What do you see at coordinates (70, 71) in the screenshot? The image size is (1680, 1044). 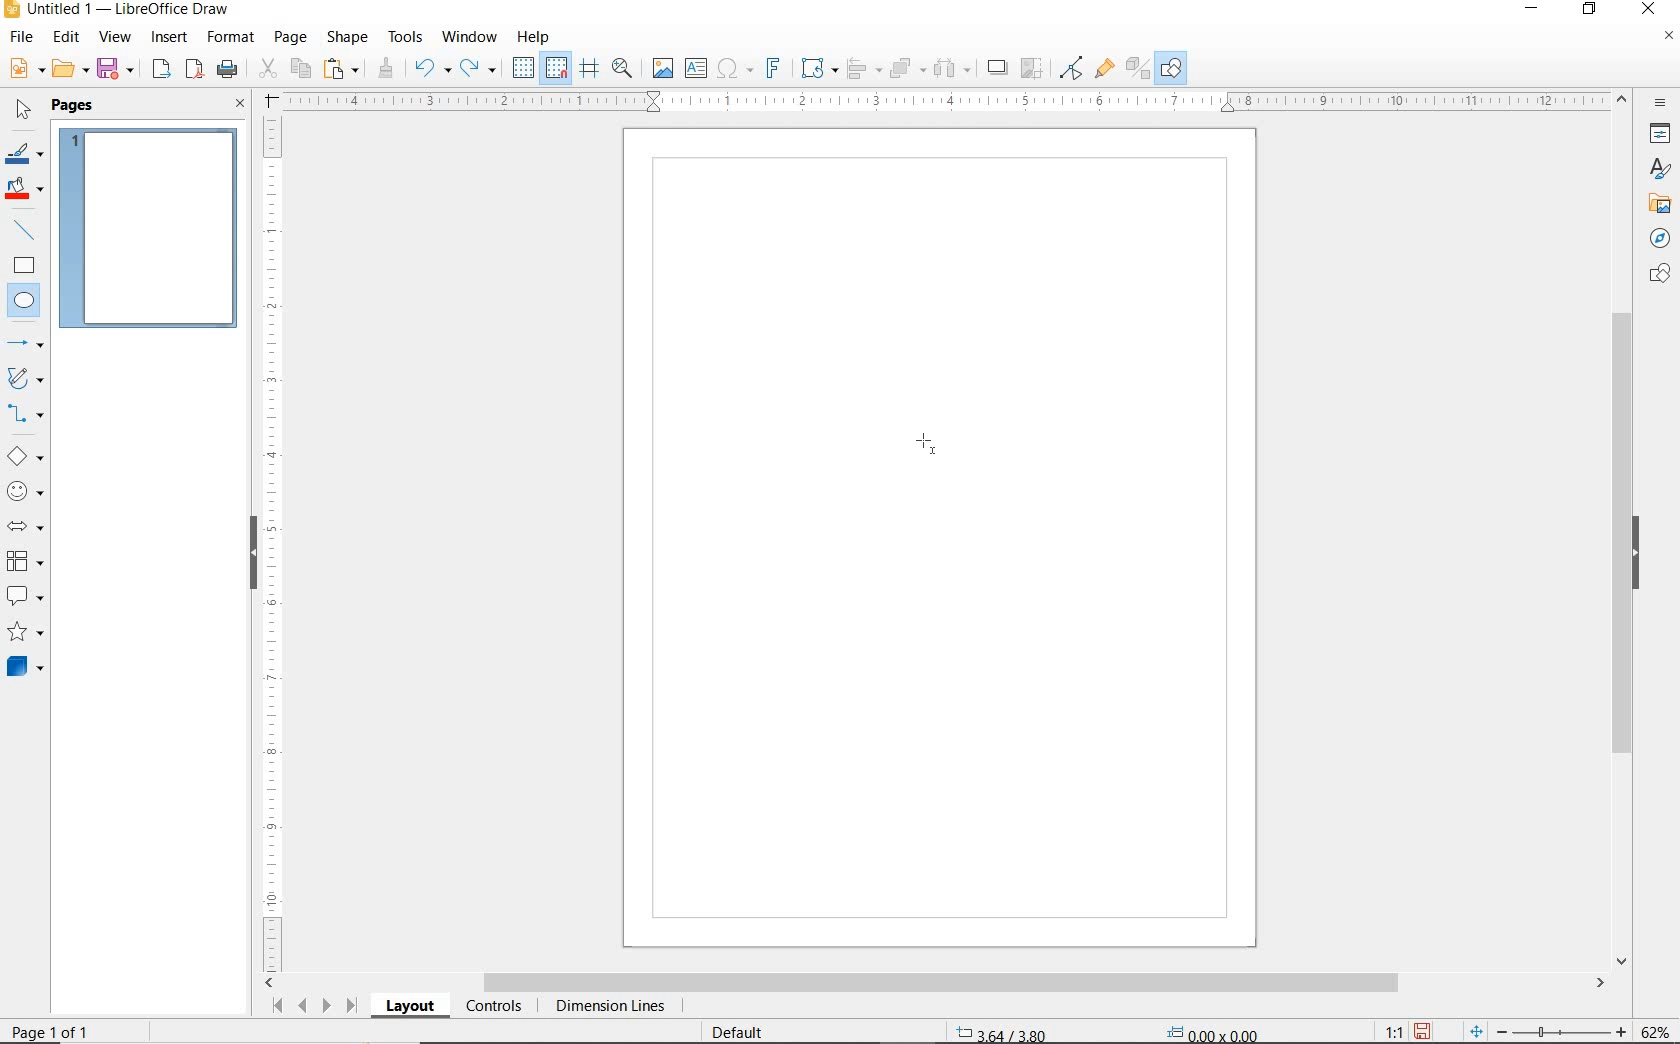 I see `OPEN` at bounding box center [70, 71].